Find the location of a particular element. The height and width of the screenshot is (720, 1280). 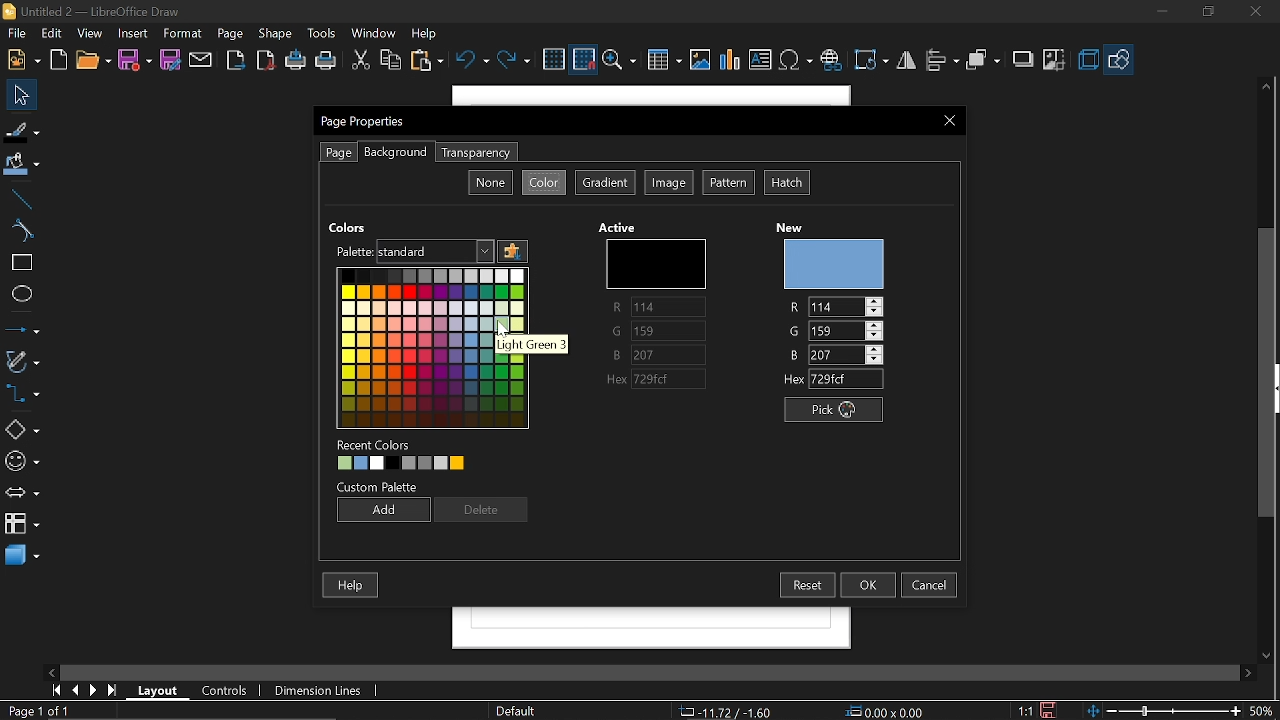

Open is located at coordinates (92, 61).